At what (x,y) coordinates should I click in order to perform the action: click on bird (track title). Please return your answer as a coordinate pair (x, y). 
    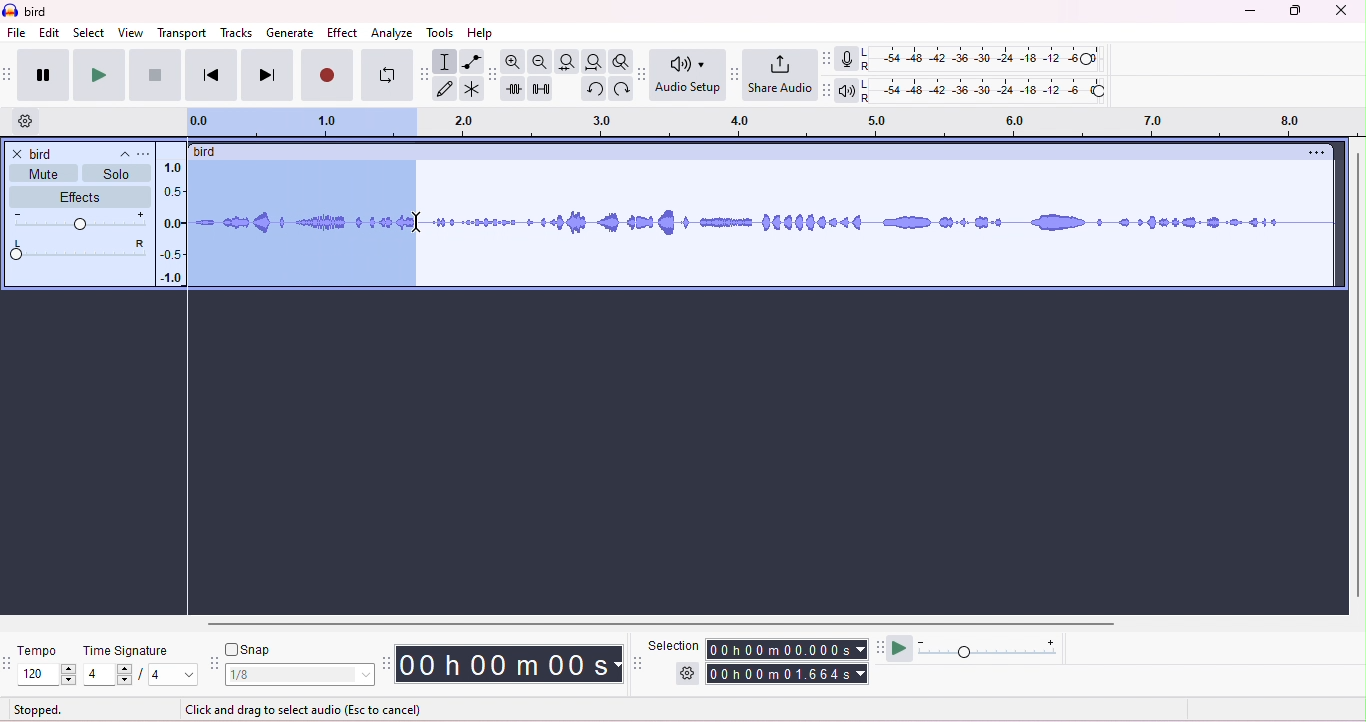
    Looking at the image, I should click on (208, 150).